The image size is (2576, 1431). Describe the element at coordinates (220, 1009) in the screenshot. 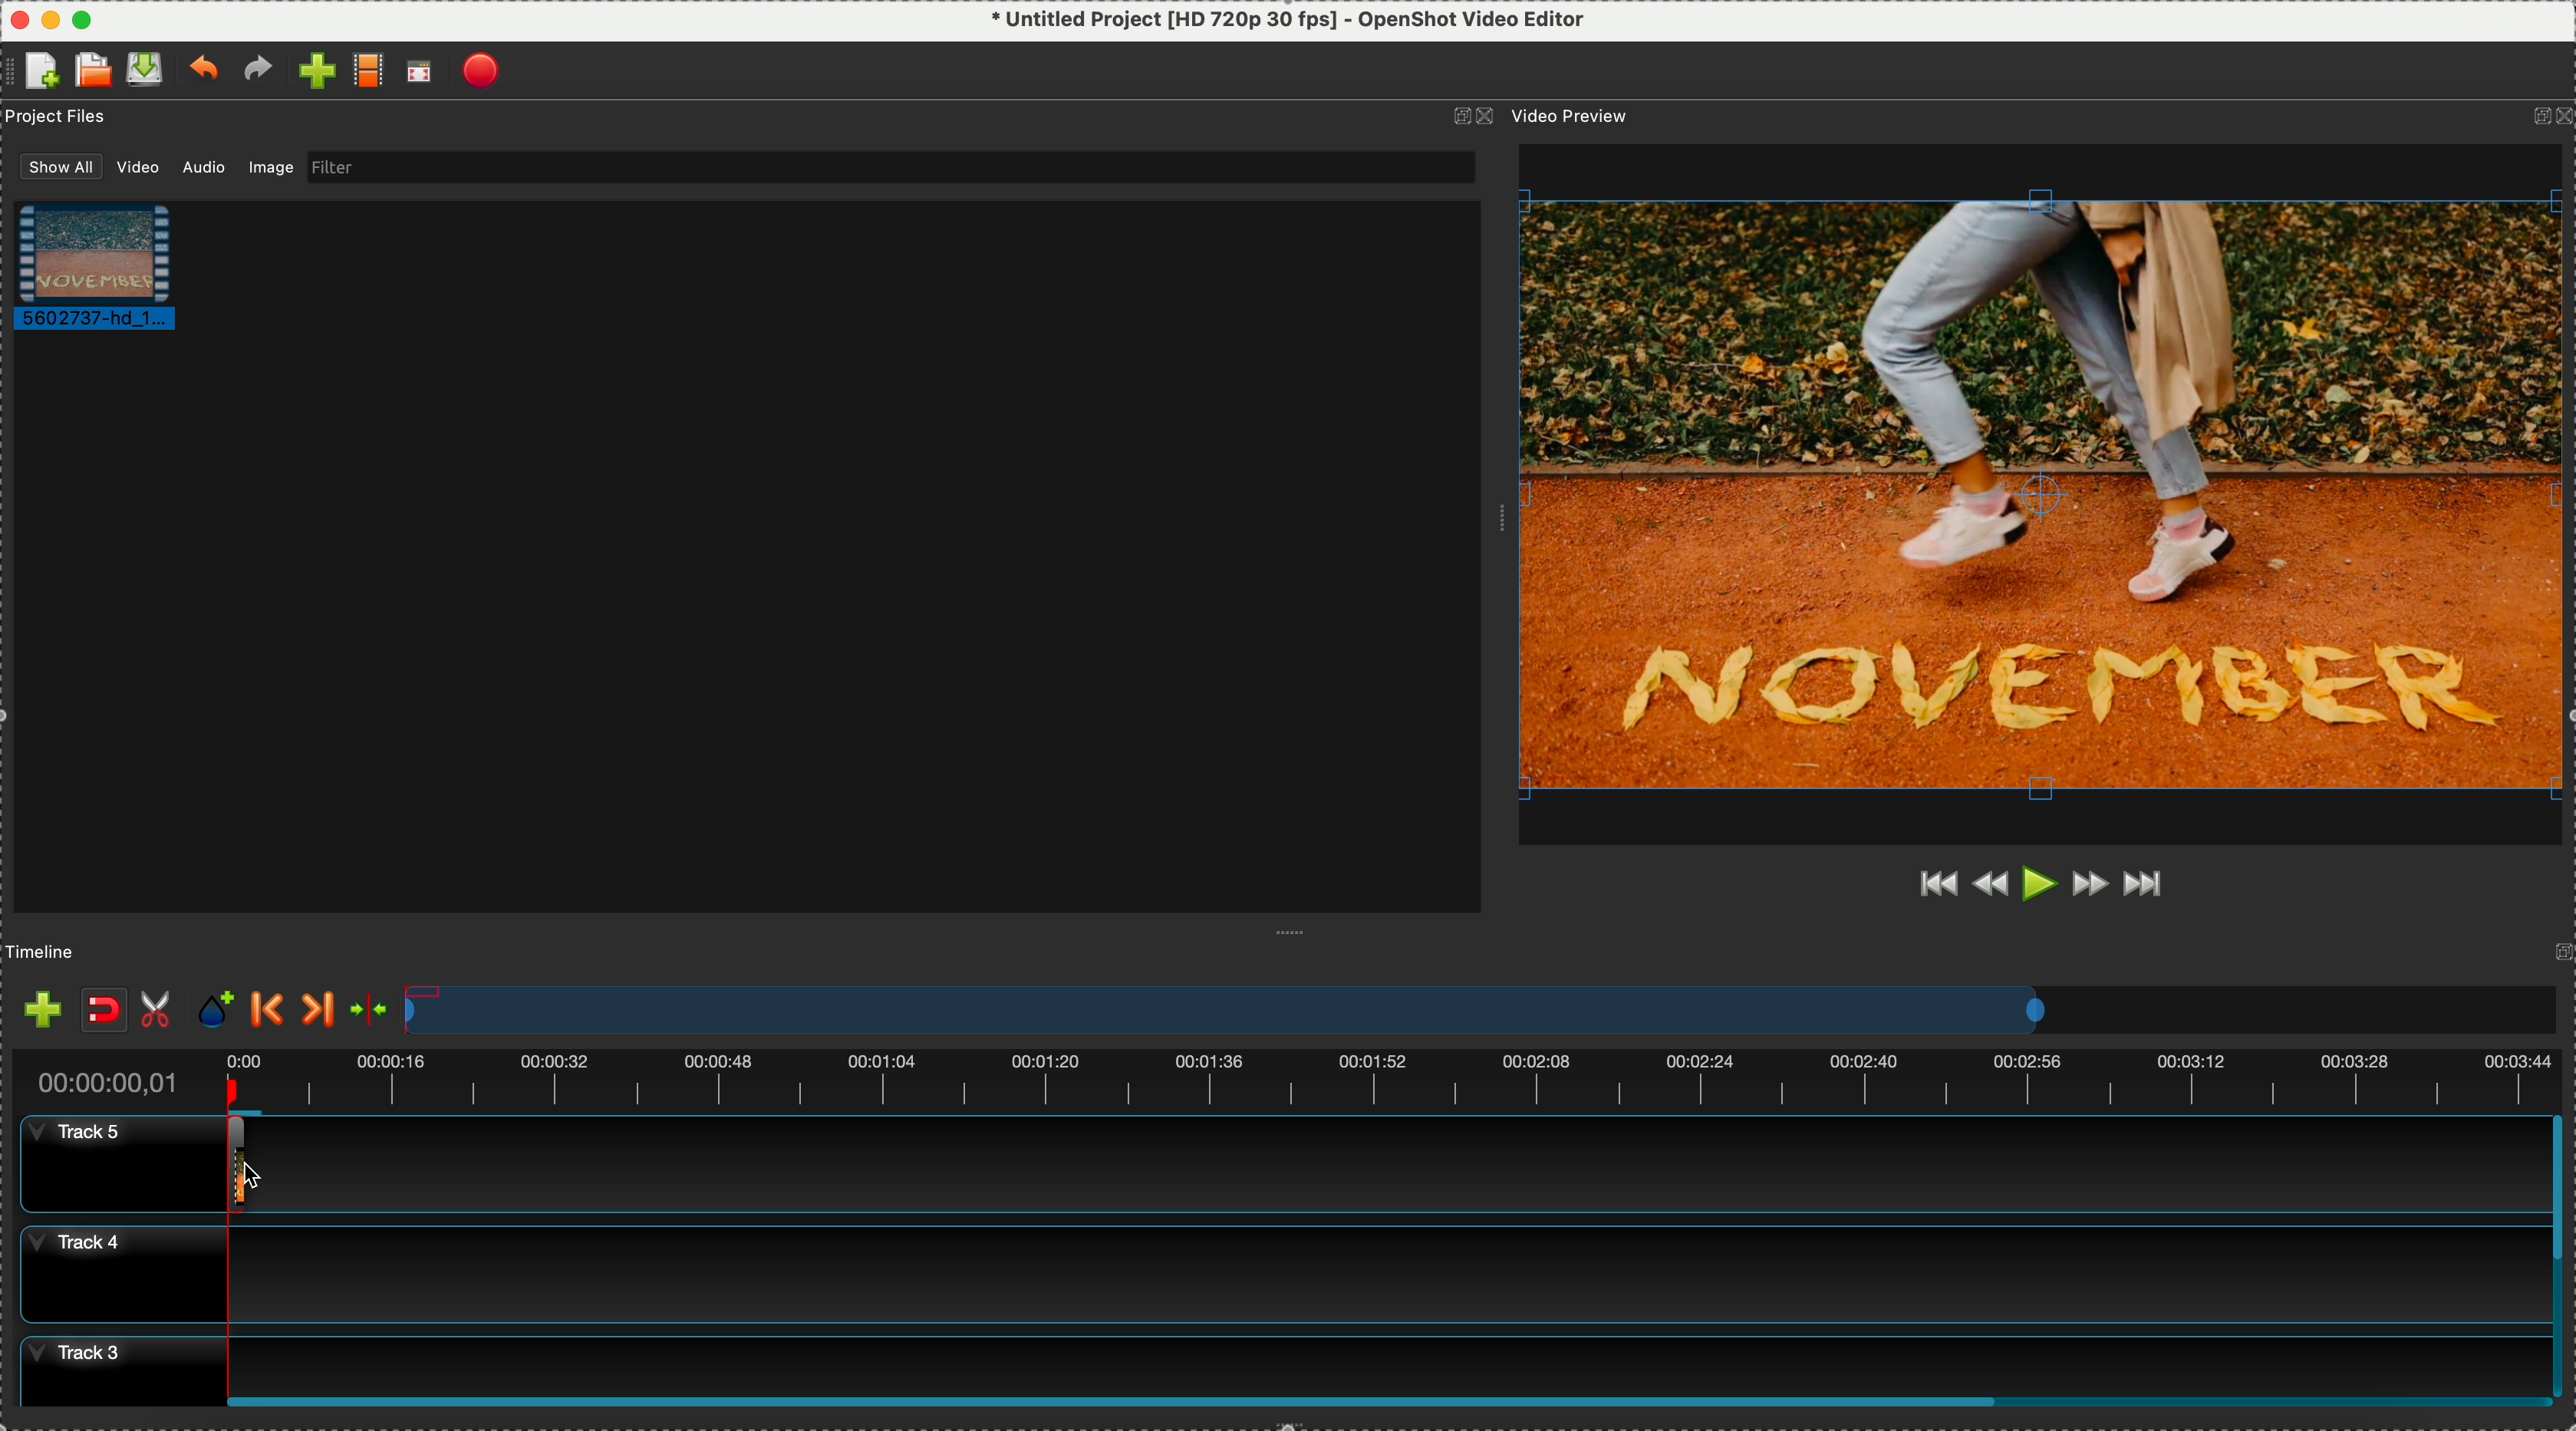

I see `add mark` at that location.